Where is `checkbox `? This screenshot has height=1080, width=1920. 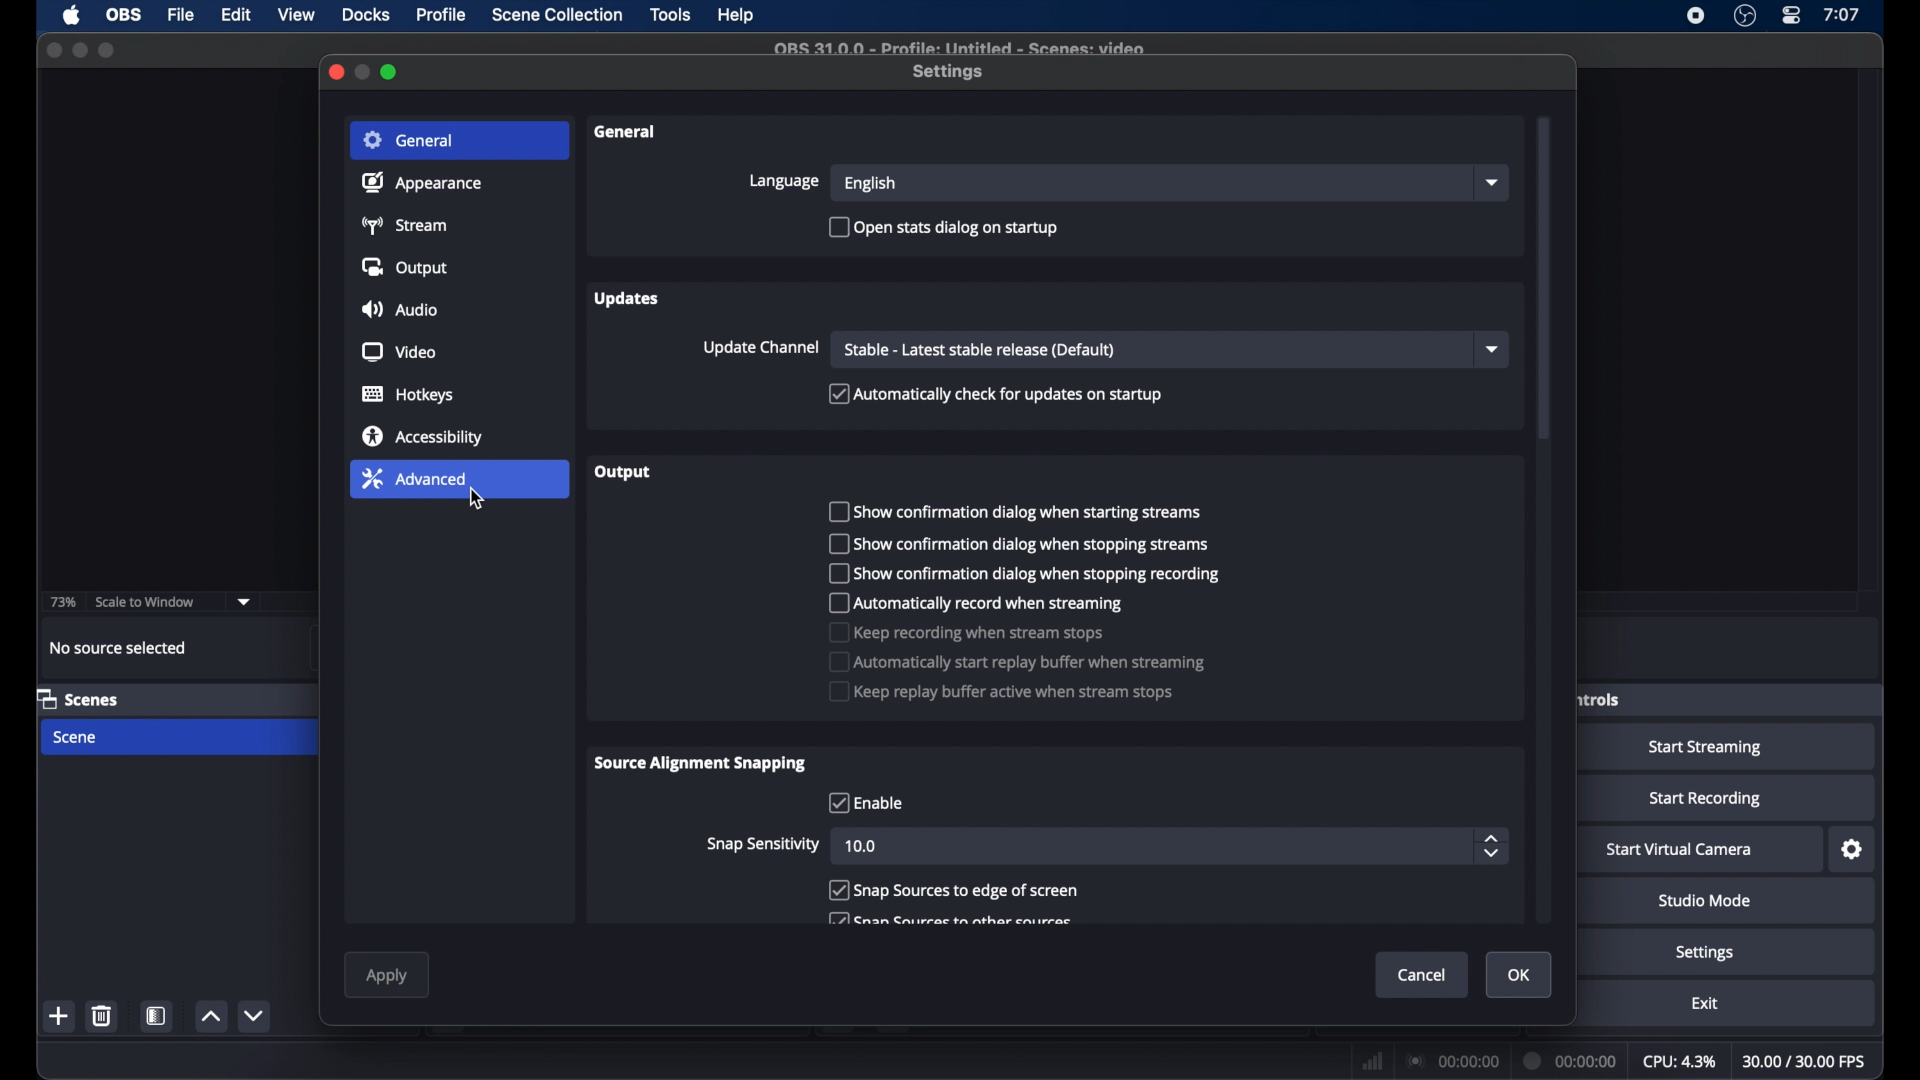 checkbox  is located at coordinates (1018, 661).